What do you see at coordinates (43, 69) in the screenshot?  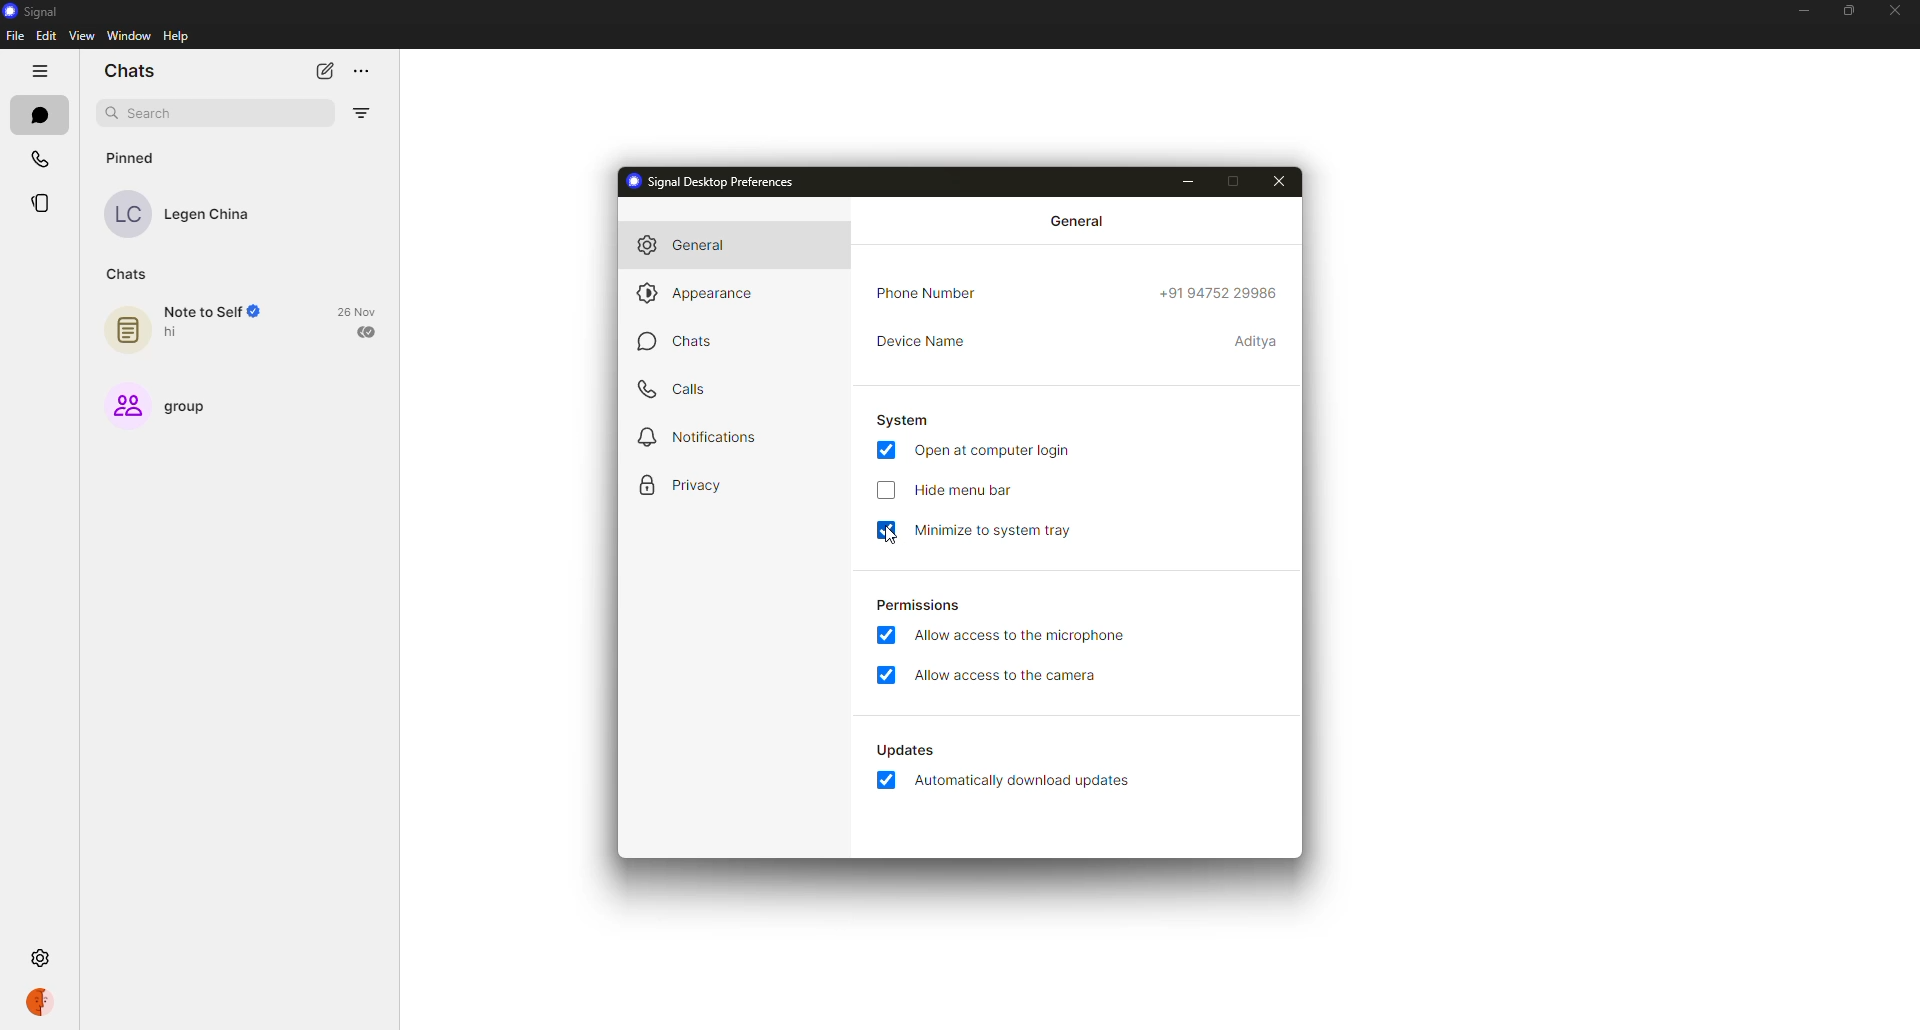 I see `hide tabs` at bounding box center [43, 69].